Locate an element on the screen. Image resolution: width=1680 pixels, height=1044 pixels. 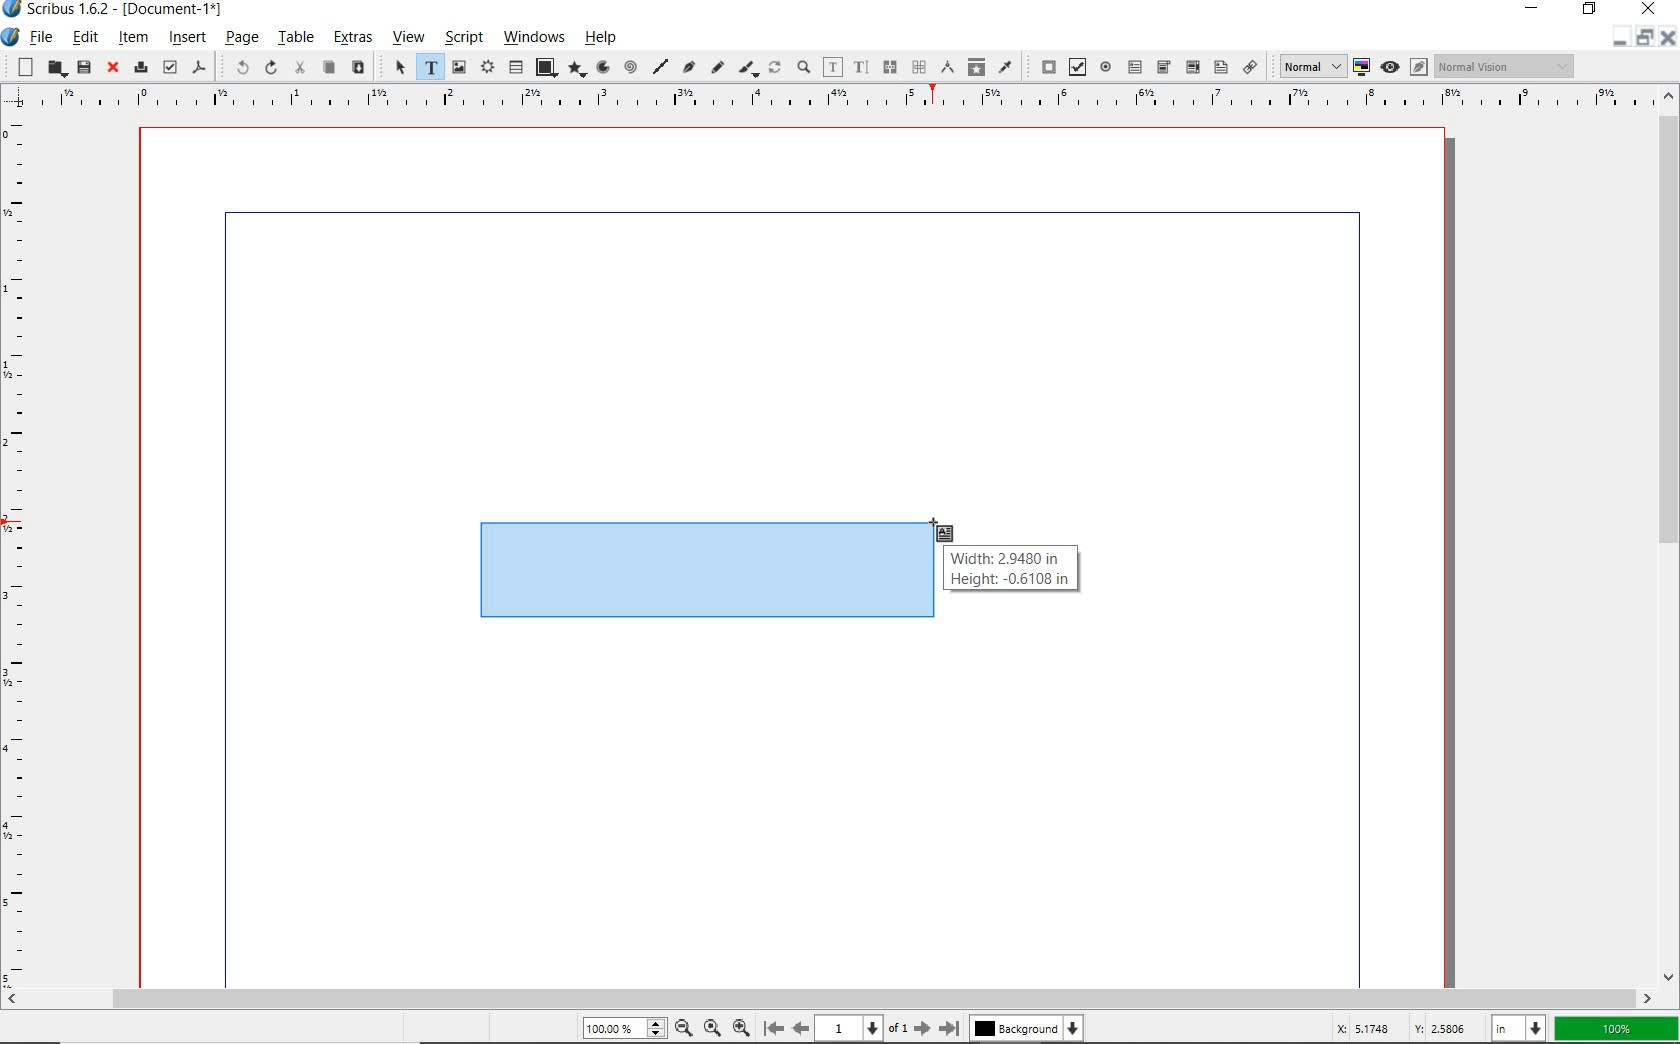
100% is located at coordinates (1617, 1029).